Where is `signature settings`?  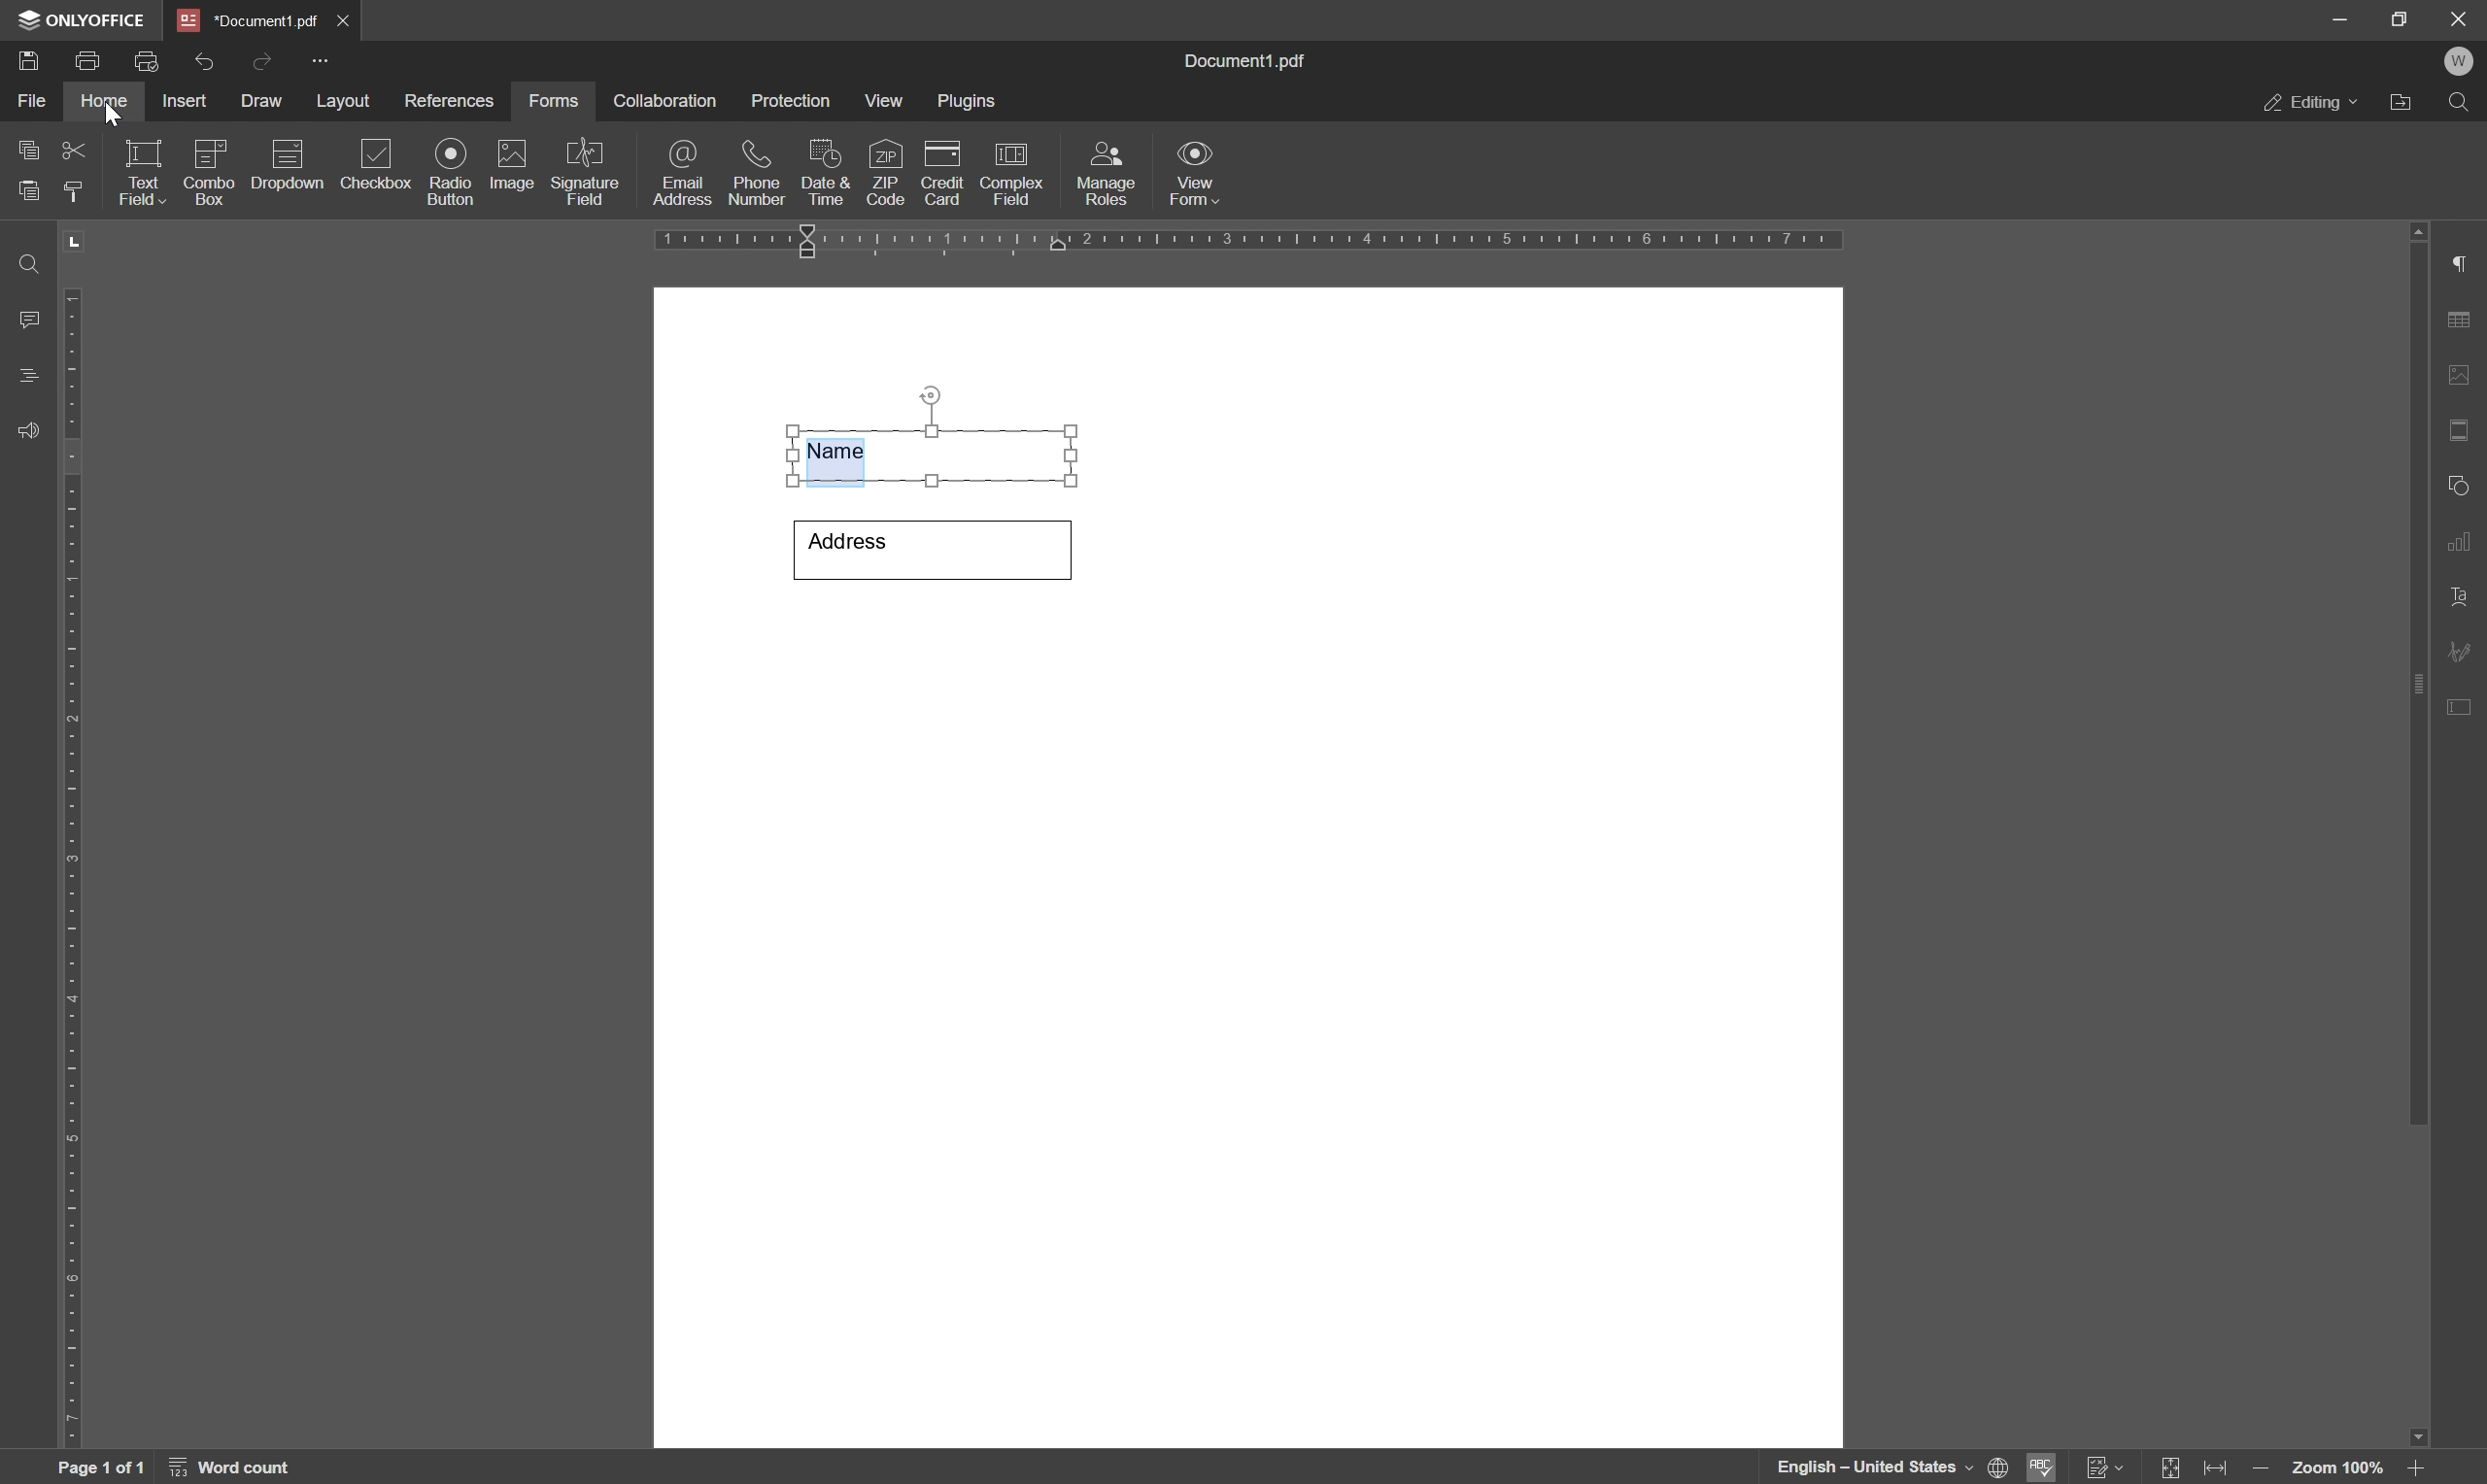 signature settings is located at coordinates (2465, 651).